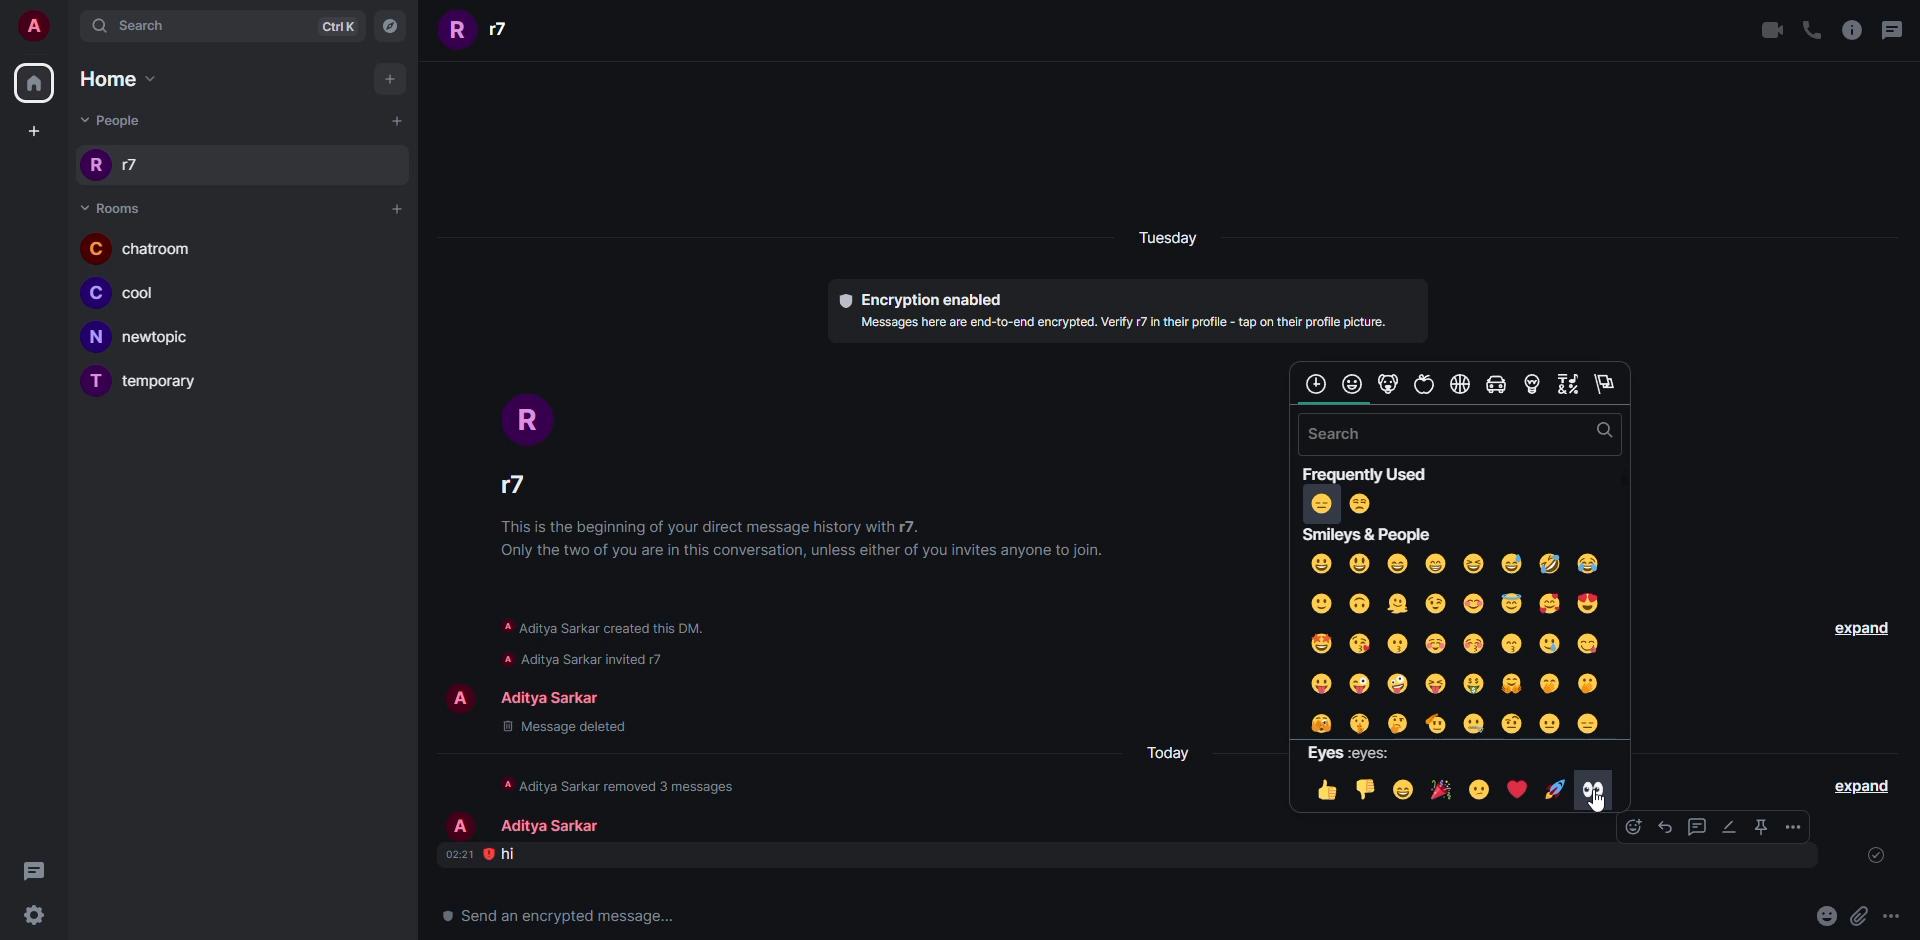 The image size is (1920, 940). Describe the element at coordinates (1794, 826) in the screenshot. I see `options` at that location.